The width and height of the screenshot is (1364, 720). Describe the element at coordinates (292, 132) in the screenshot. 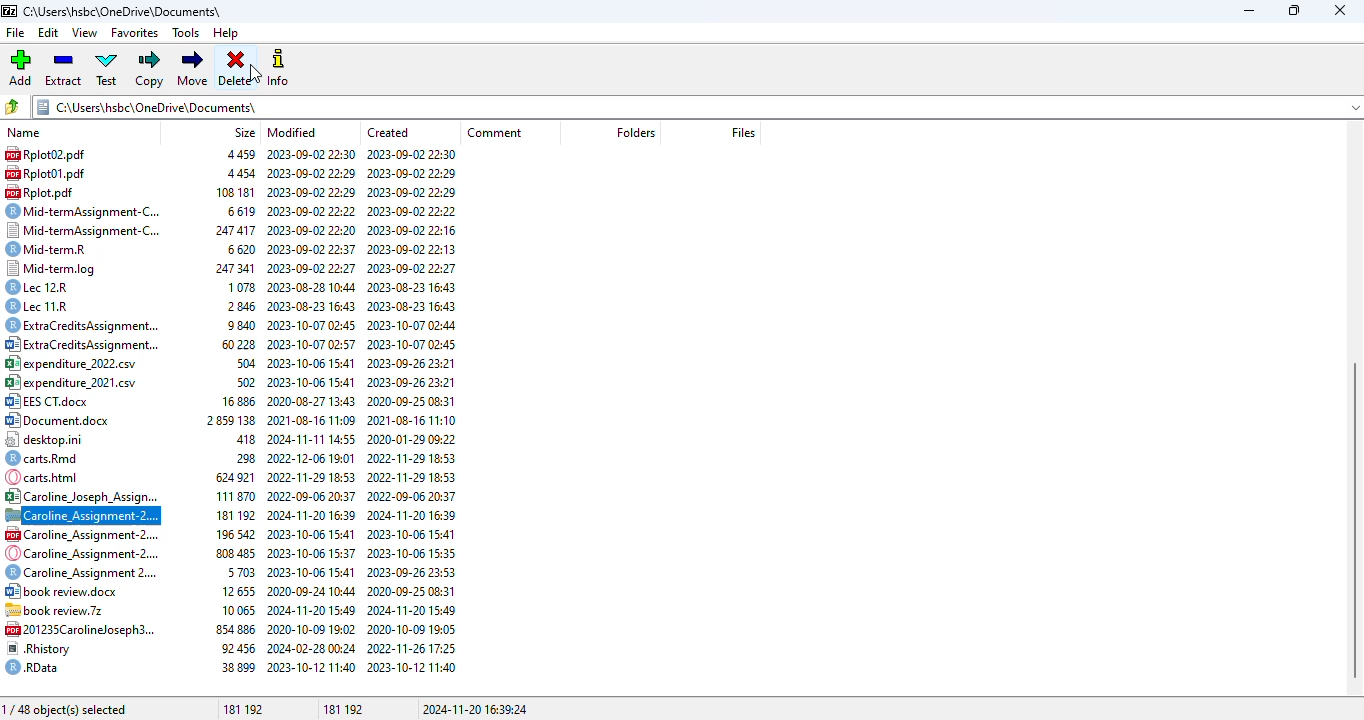

I see `modified` at that location.